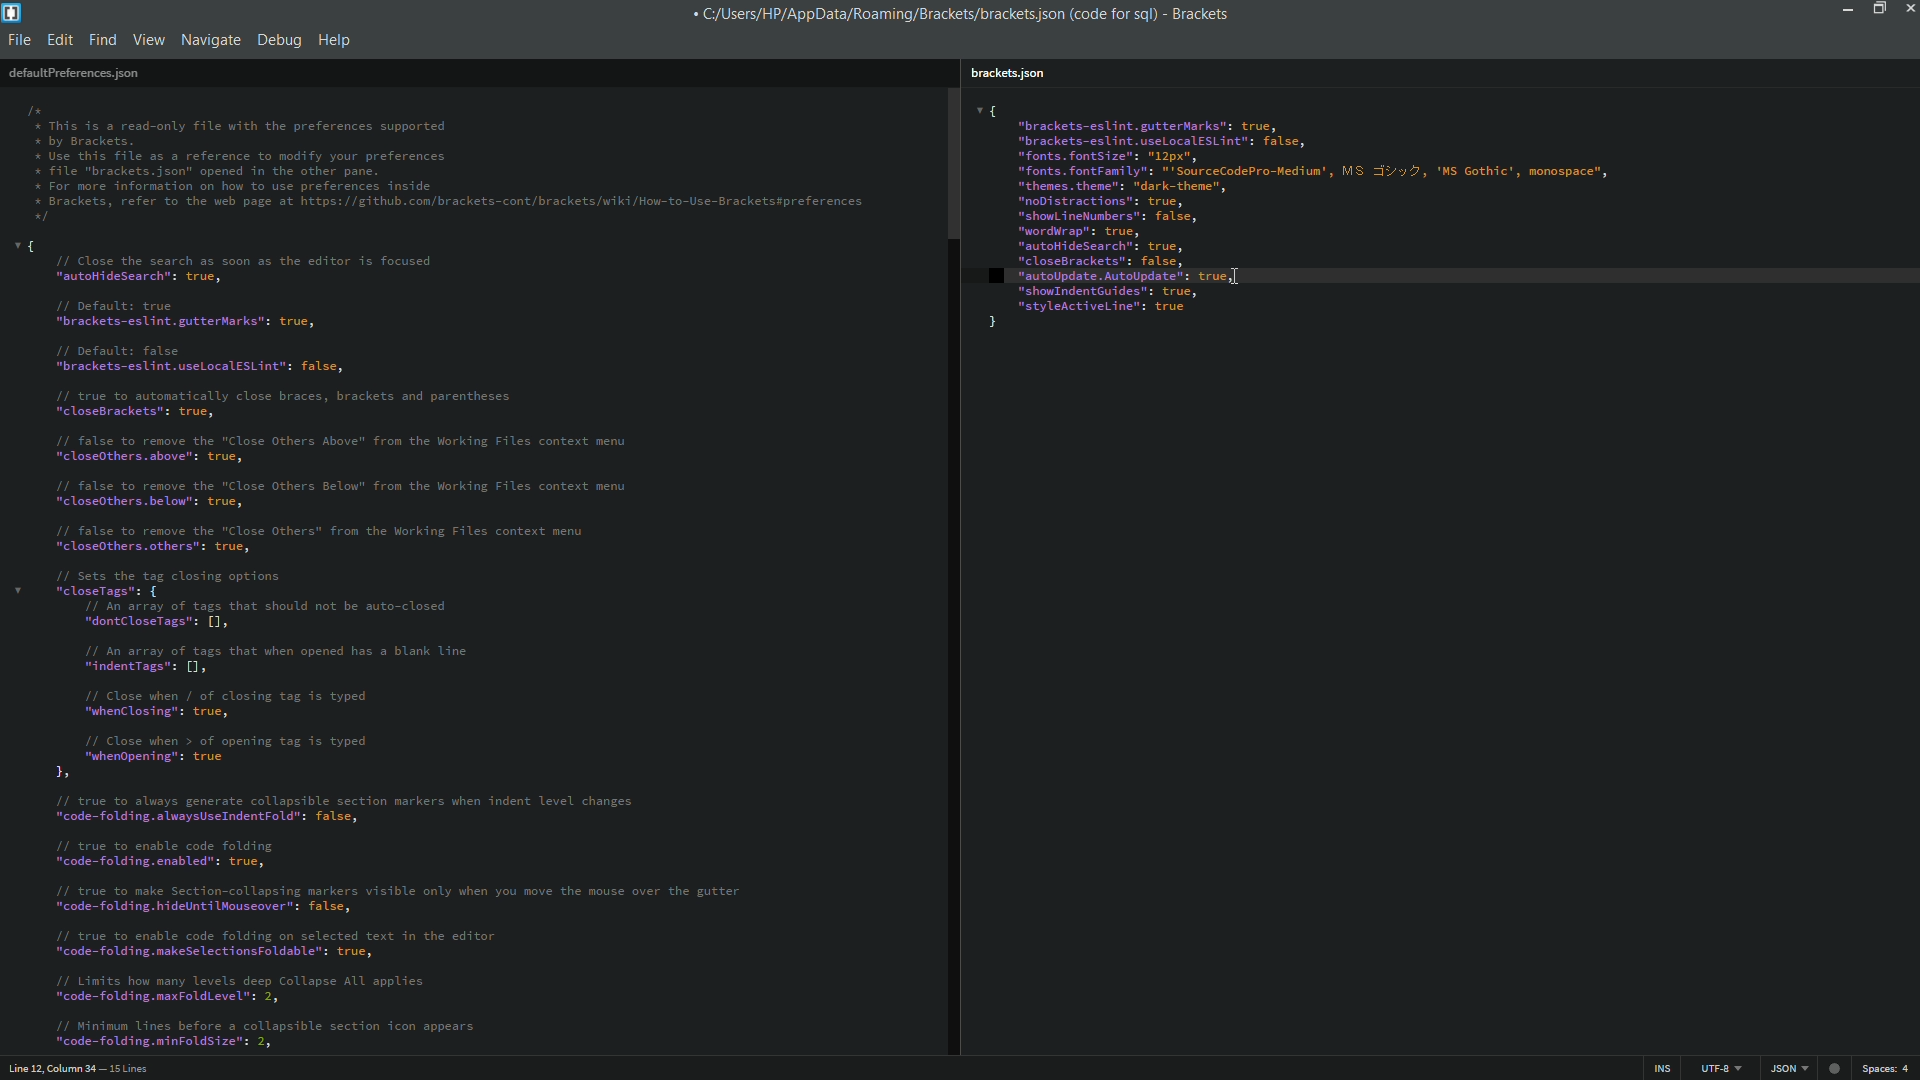 The image size is (1920, 1080). What do you see at coordinates (1664, 1068) in the screenshot?
I see `INS` at bounding box center [1664, 1068].